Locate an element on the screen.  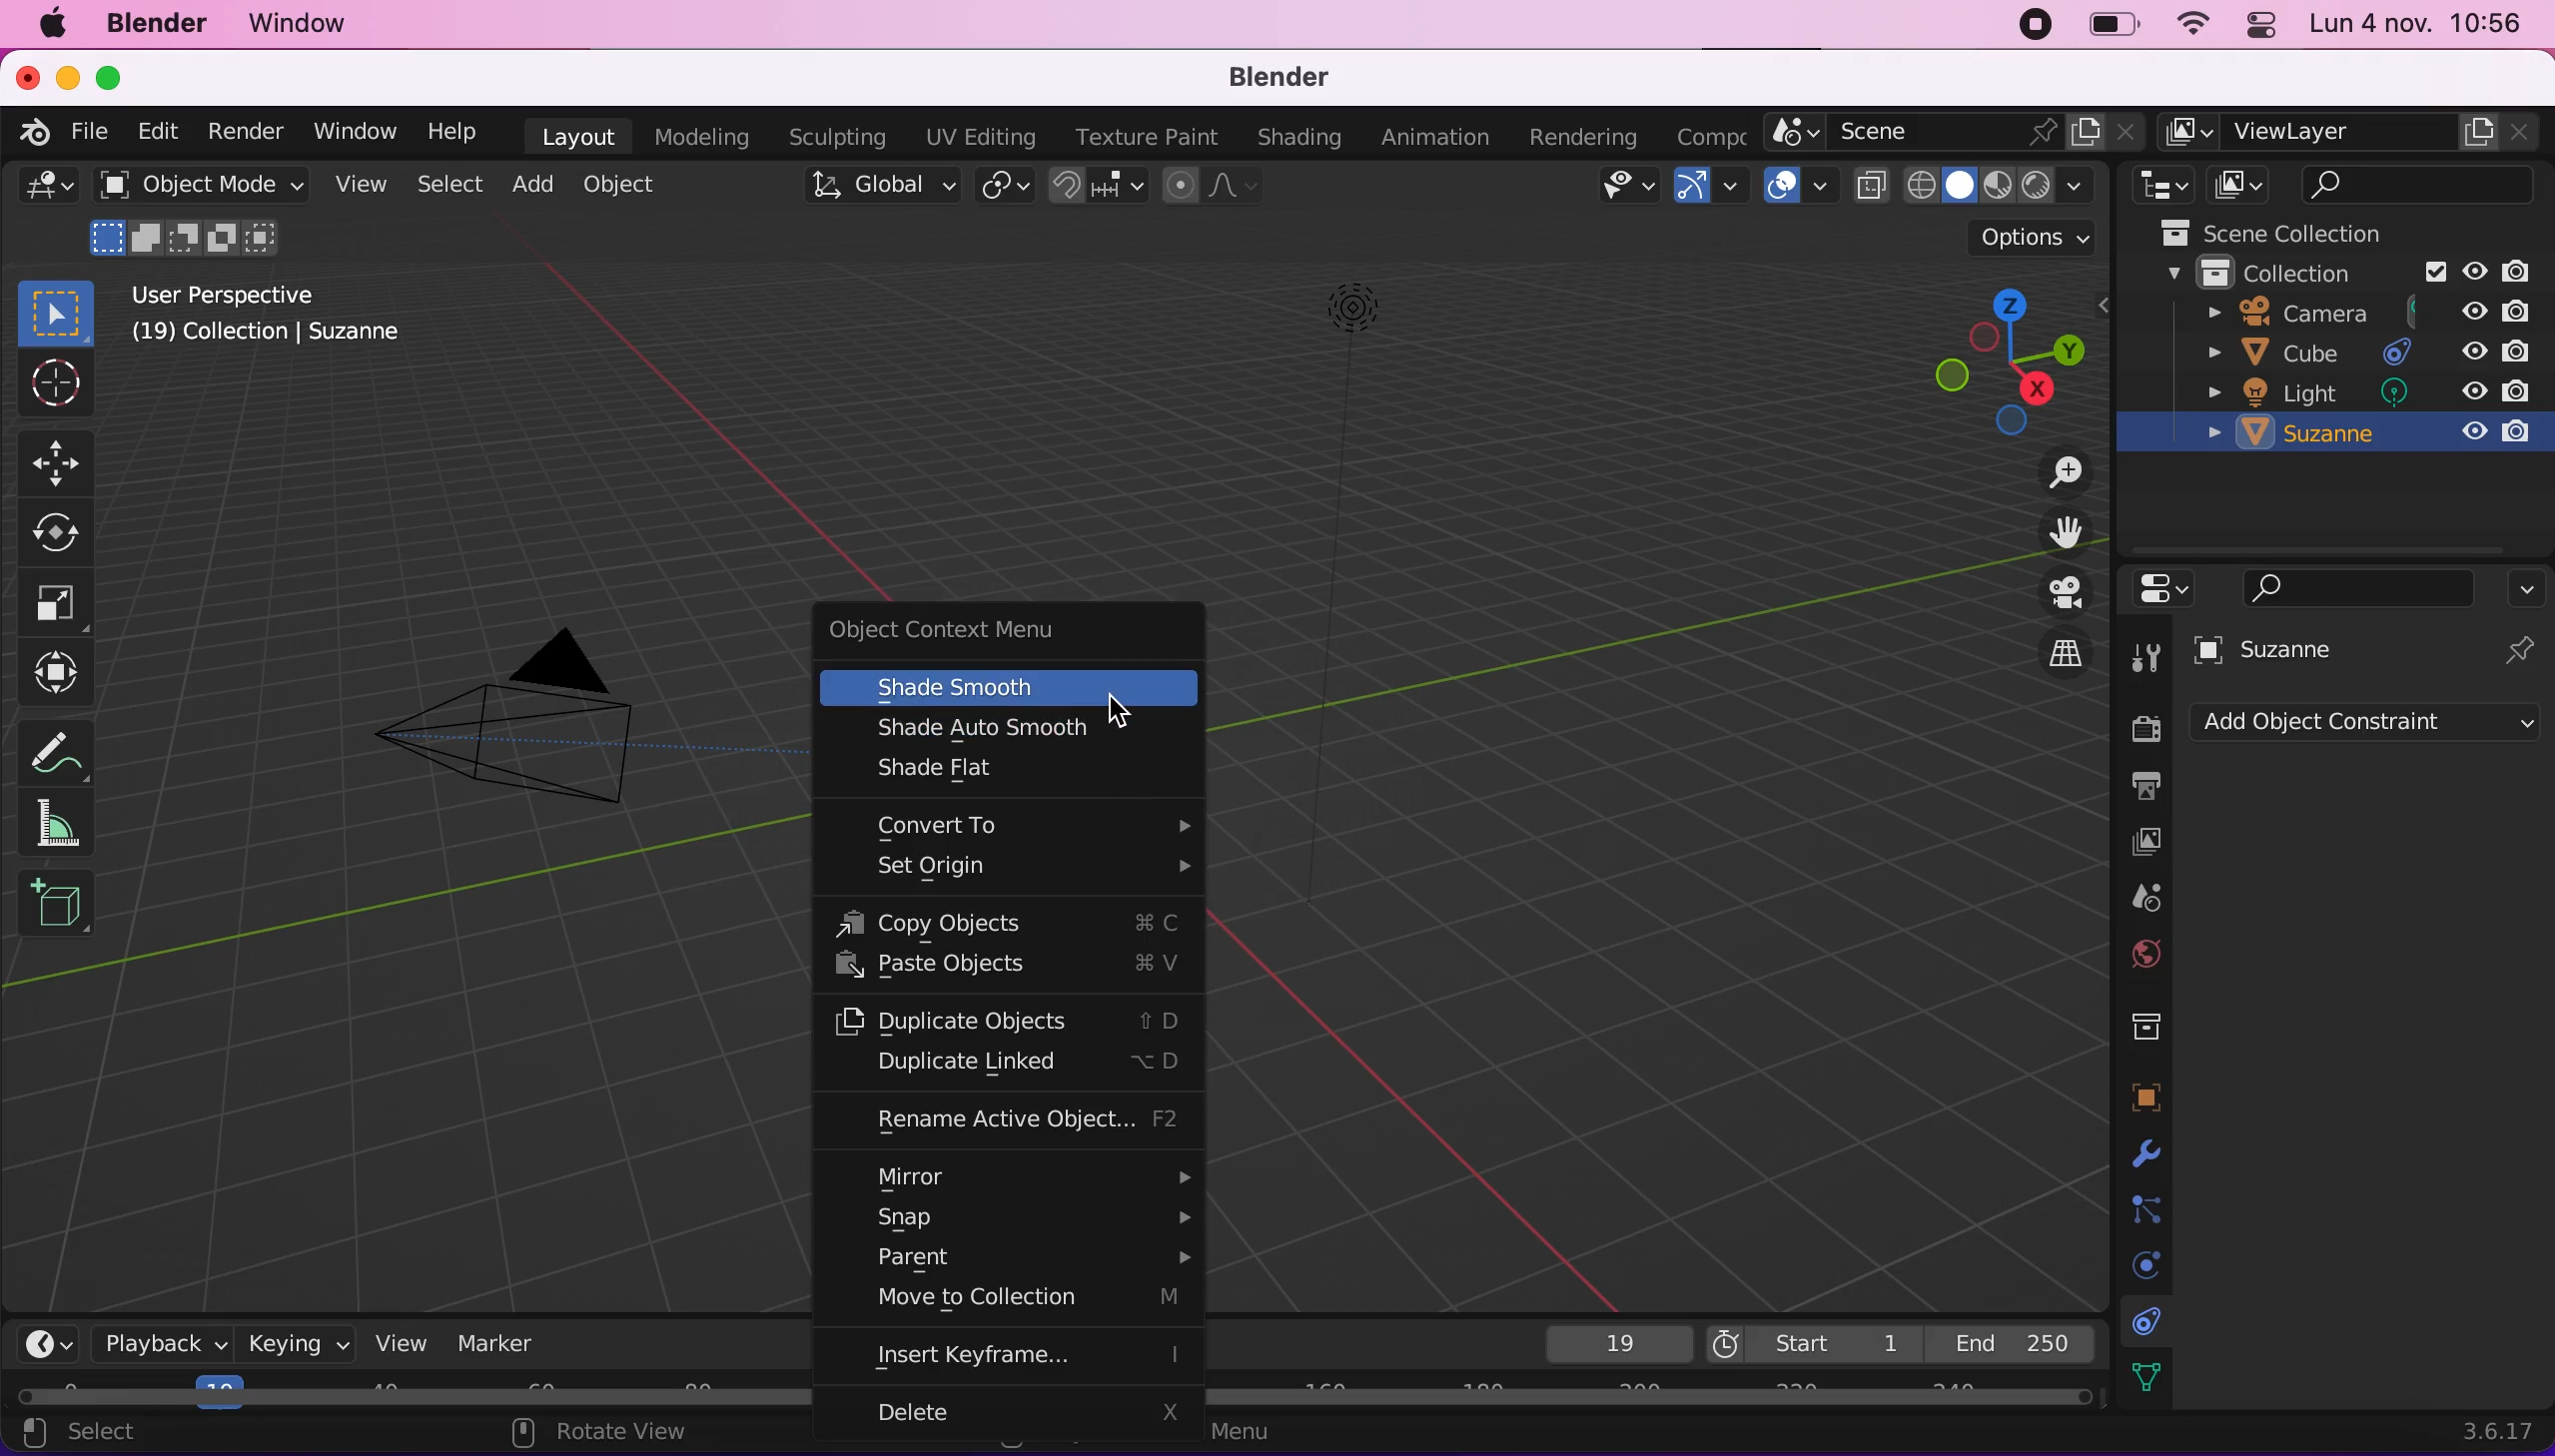
select box is located at coordinates (57, 309).